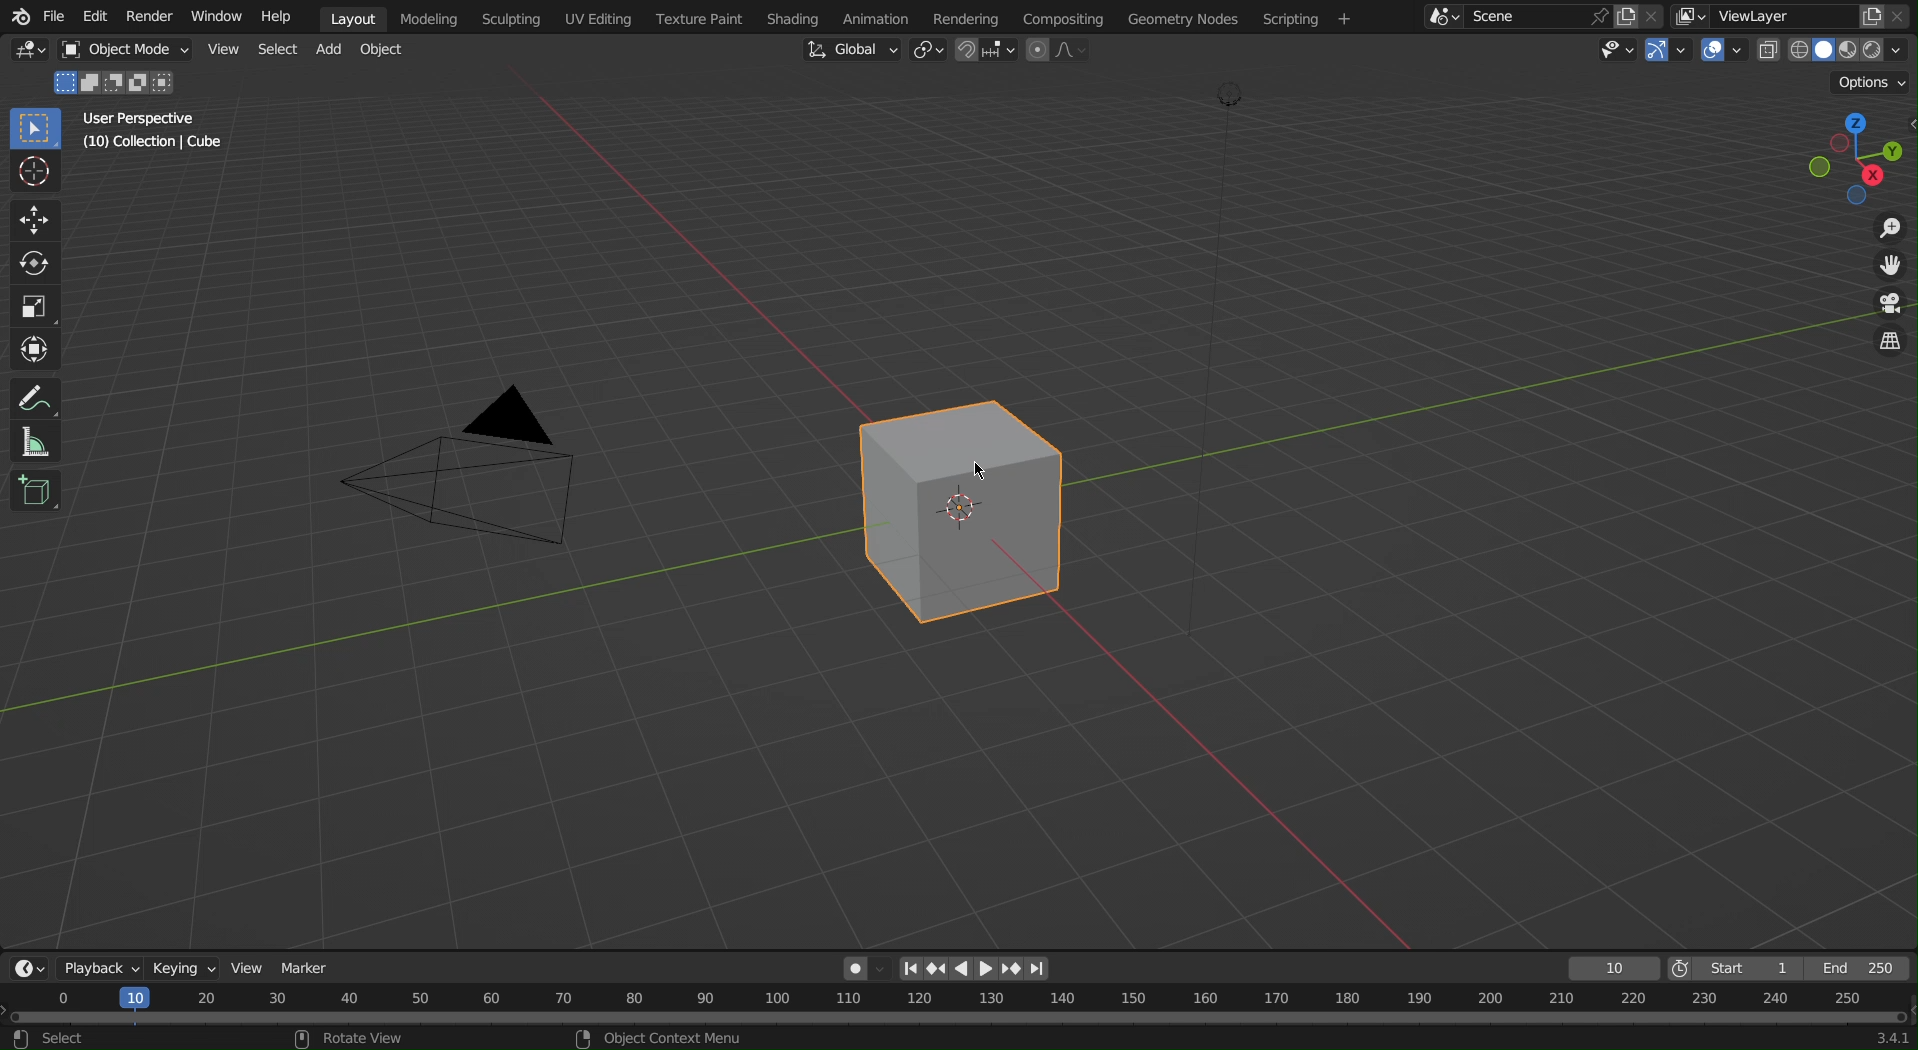  Describe the element at coordinates (155, 145) in the screenshot. I see `Collection | Cube` at that location.